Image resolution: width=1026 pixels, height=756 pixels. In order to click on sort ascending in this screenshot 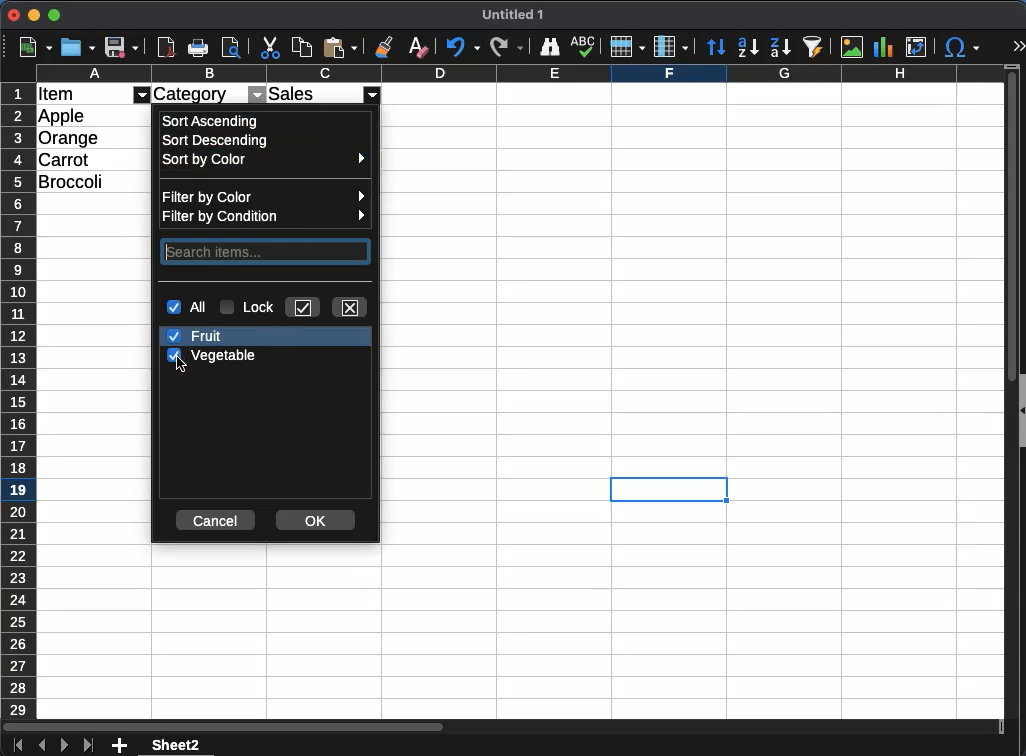, I will do `click(212, 121)`.